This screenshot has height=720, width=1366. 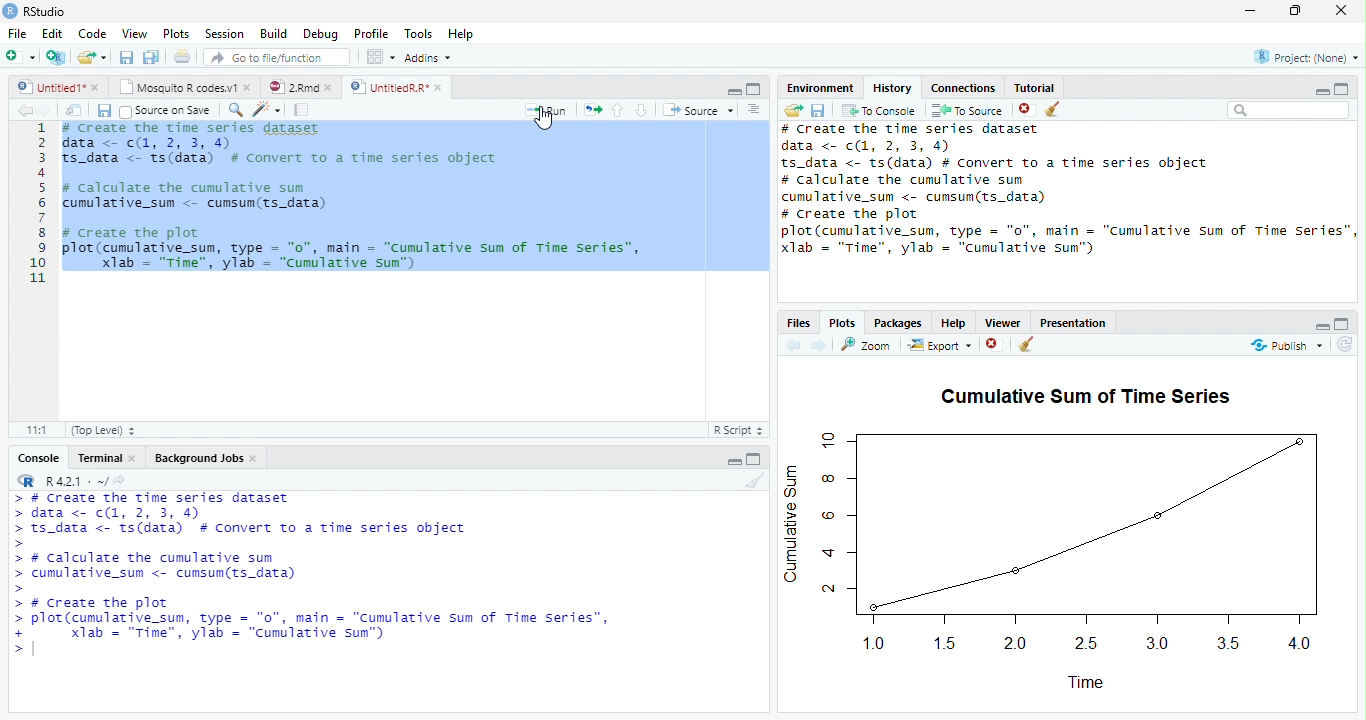 I want to click on Next, so click(x=819, y=349).